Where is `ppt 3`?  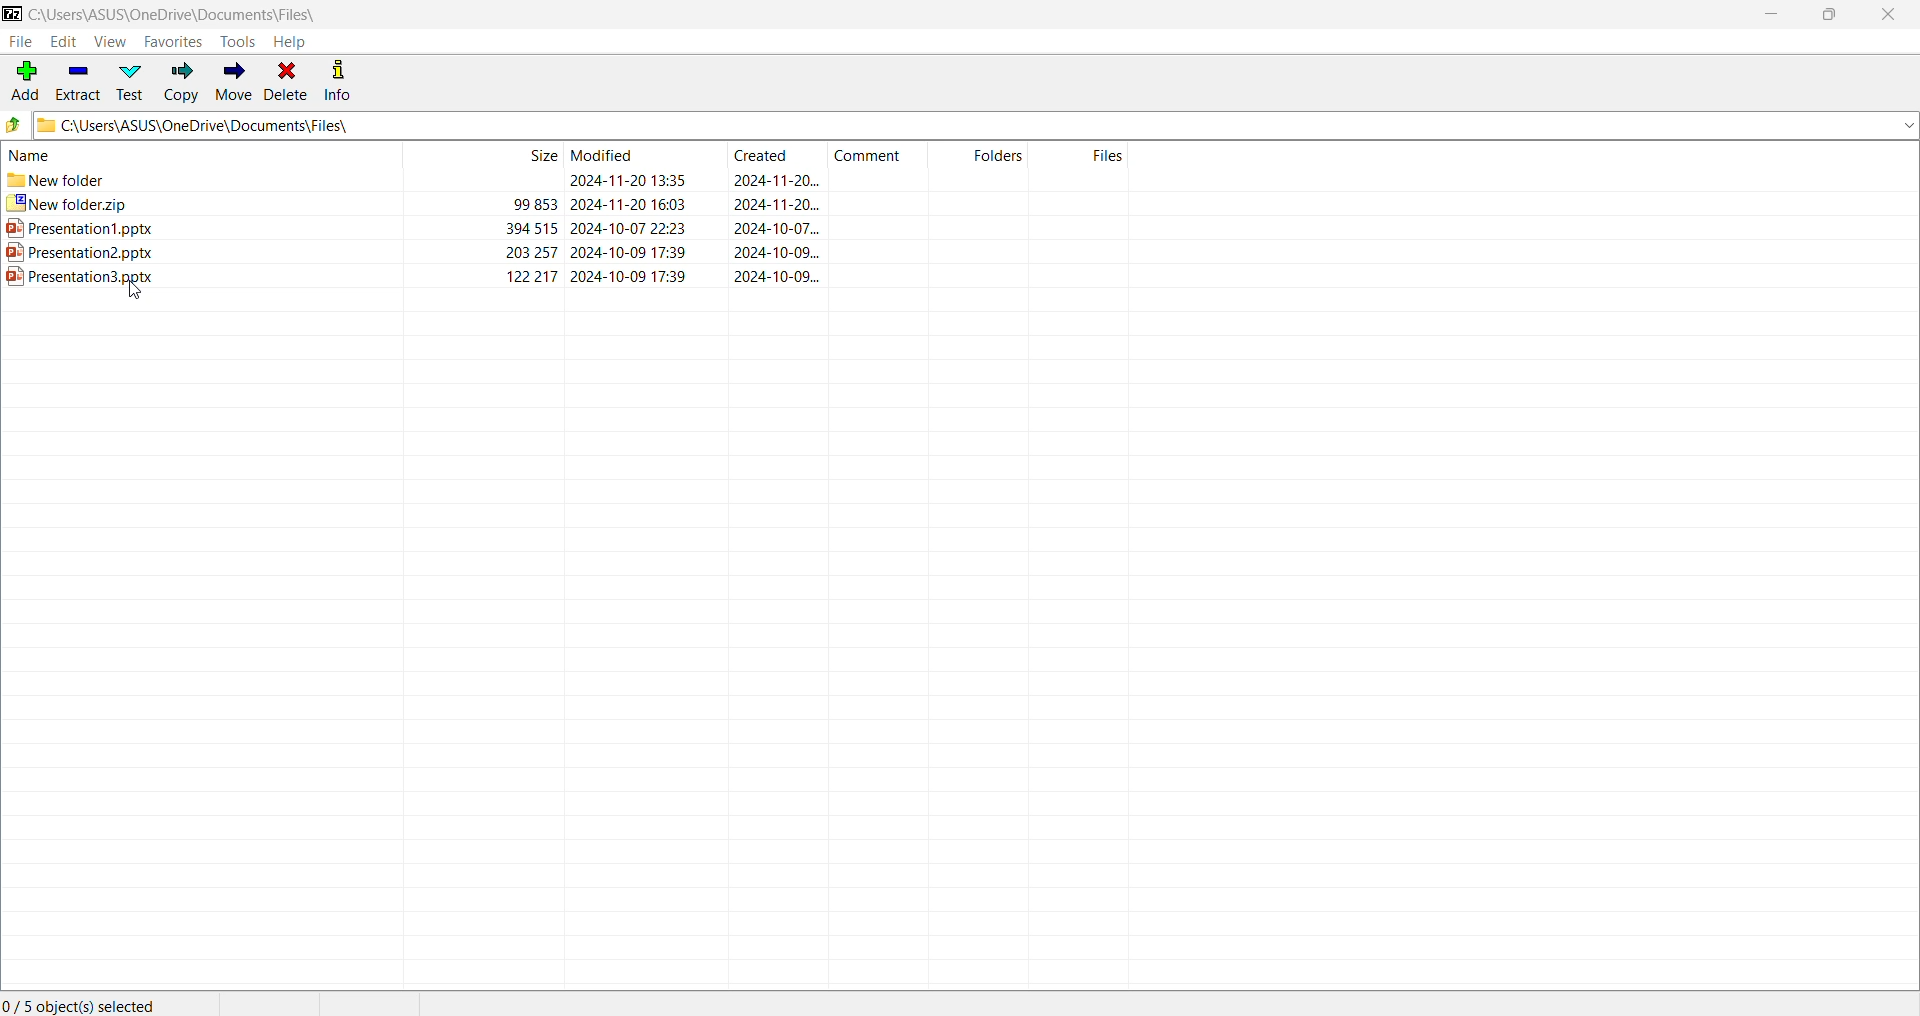
ppt 3 is located at coordinates (565, 276).